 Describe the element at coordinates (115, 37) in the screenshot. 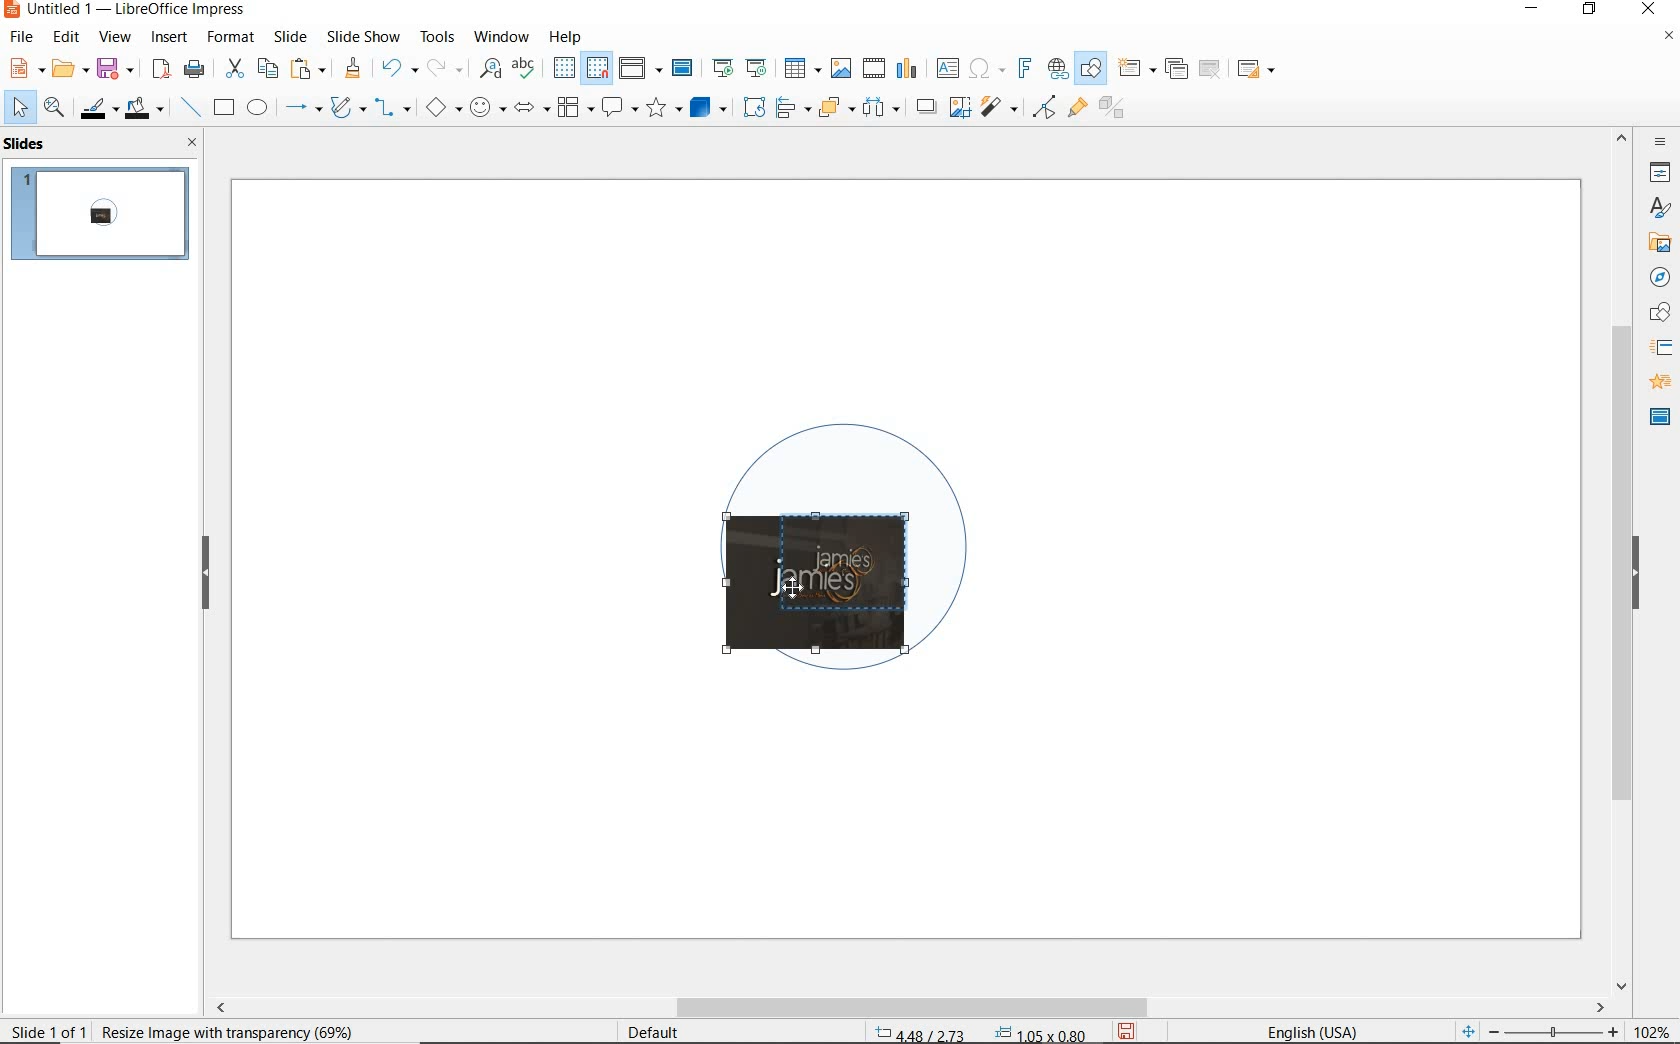

I see `view` at that location.